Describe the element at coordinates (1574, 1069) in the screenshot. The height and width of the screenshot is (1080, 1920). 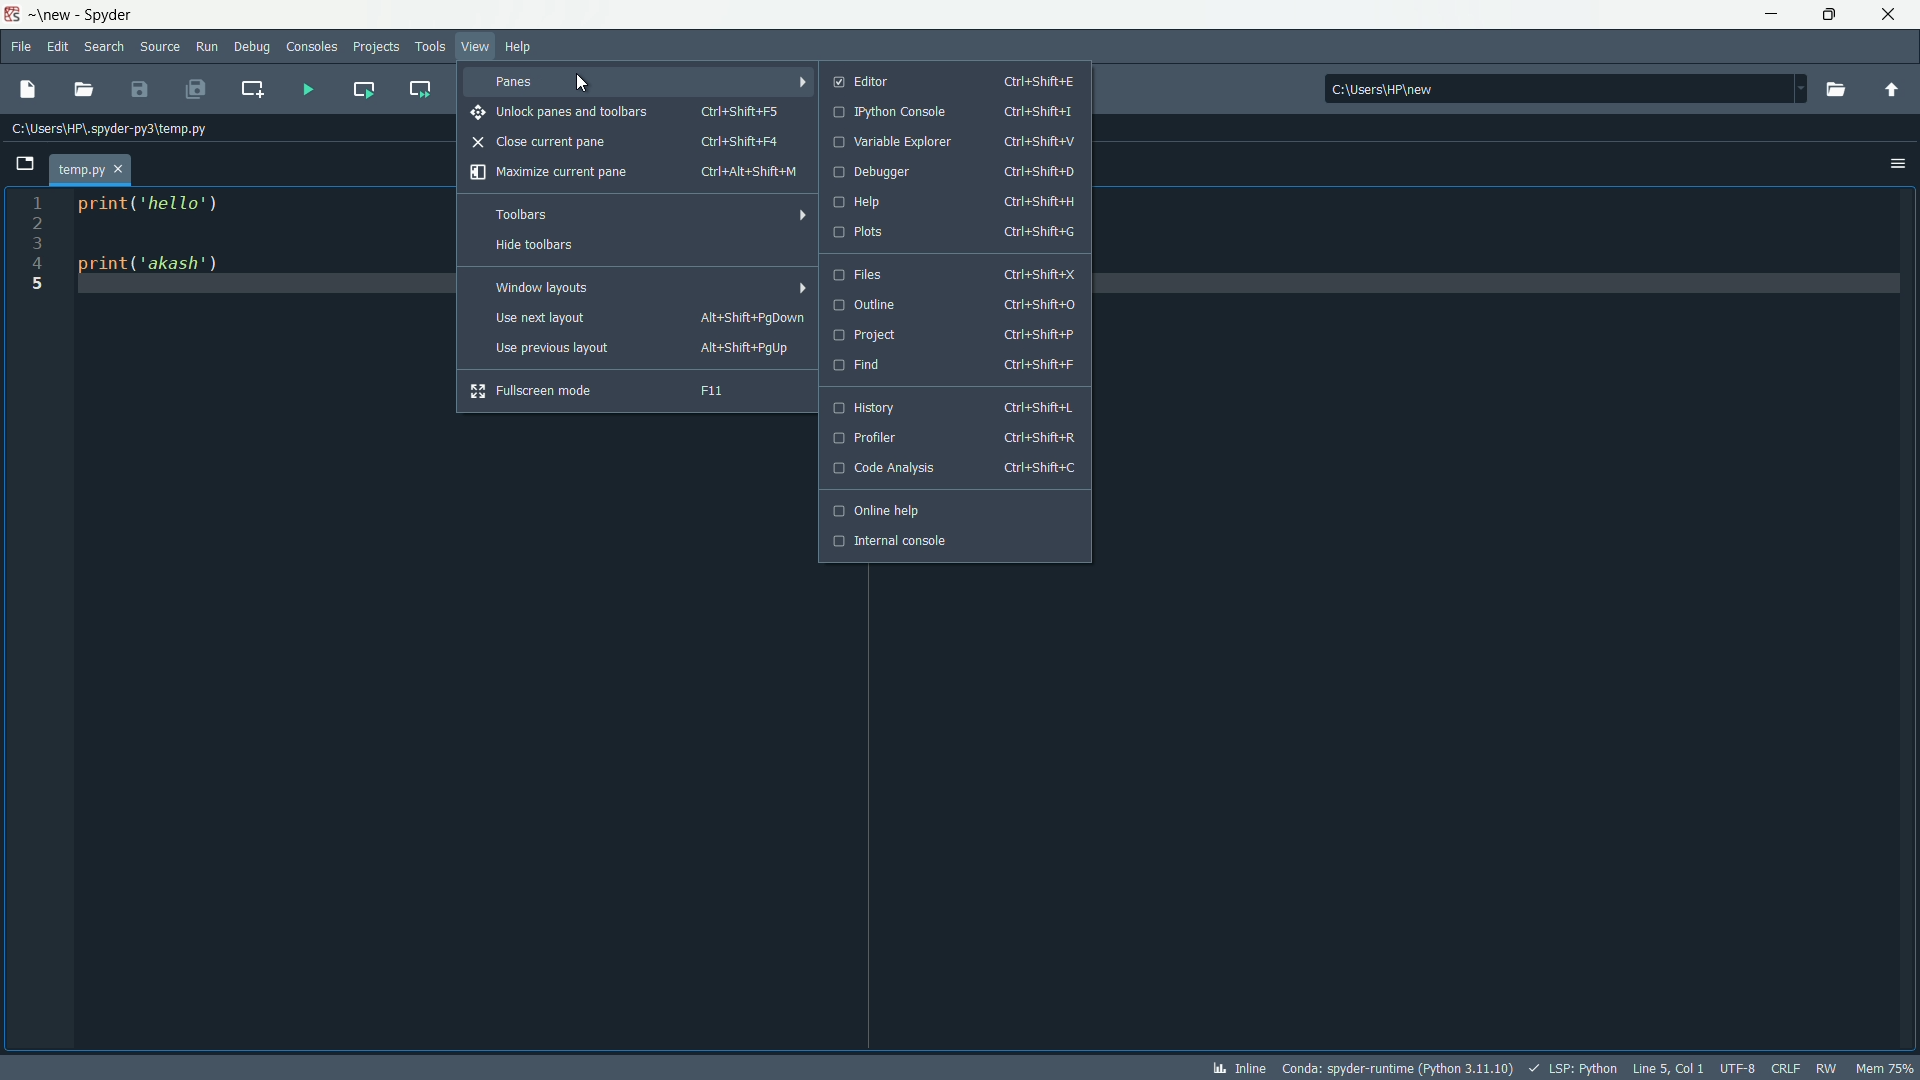
I see `lsp:python` at that location.